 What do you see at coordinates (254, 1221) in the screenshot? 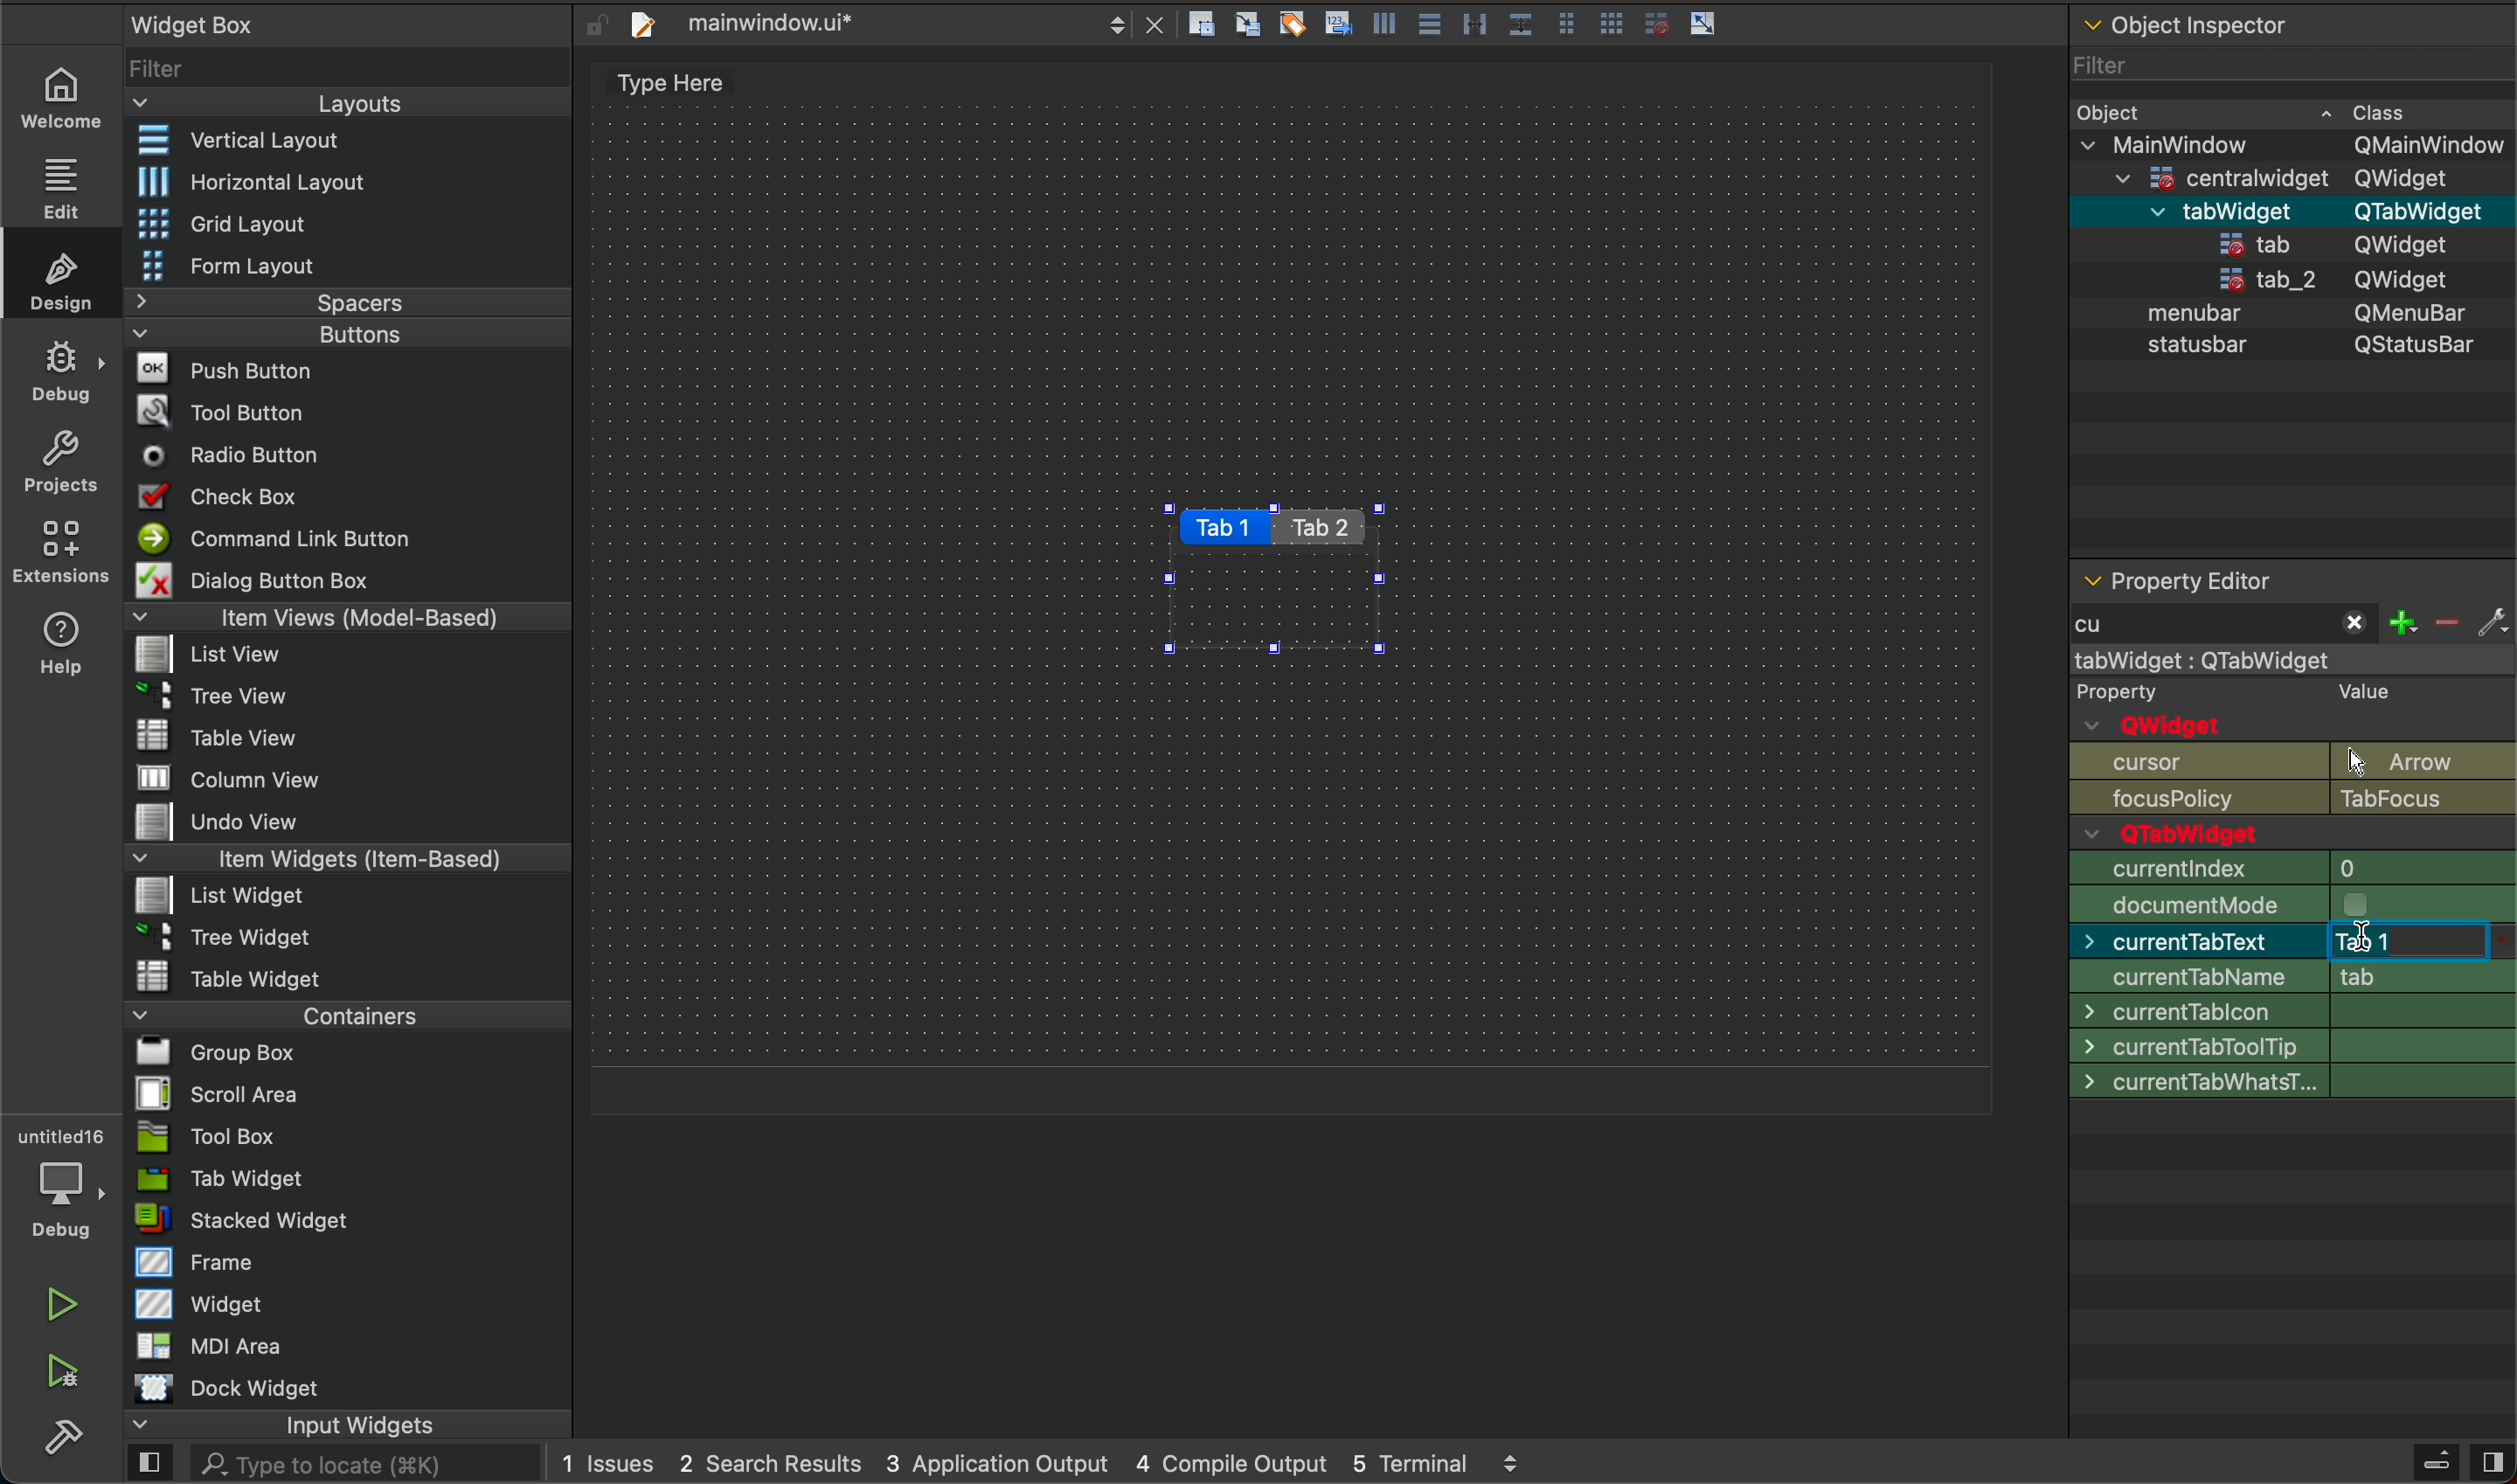
I see `= stacked Widget` at bounding box center [254, 1221].